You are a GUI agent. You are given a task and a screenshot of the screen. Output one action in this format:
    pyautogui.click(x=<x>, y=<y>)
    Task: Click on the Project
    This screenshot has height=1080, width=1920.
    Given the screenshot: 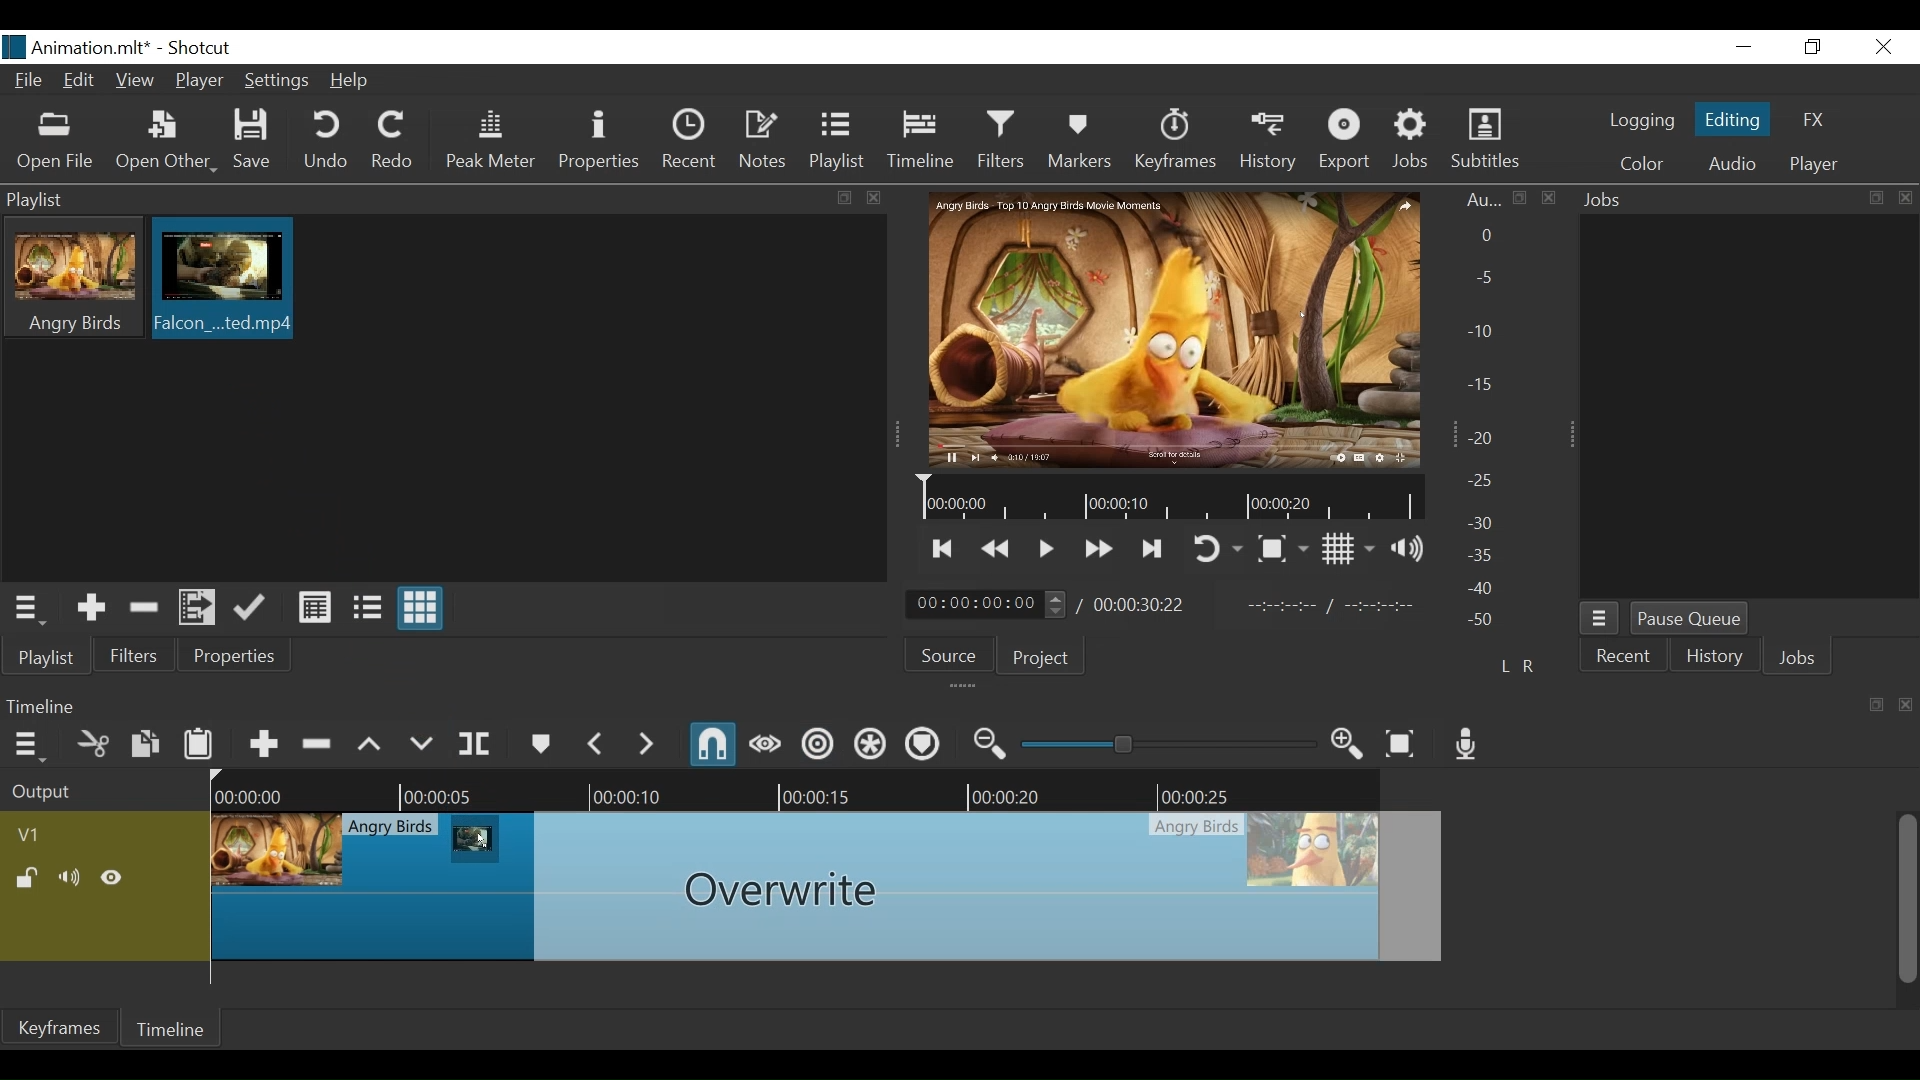 What is the action you would take?
    pyautogui.click(x=1041, y=659)
    